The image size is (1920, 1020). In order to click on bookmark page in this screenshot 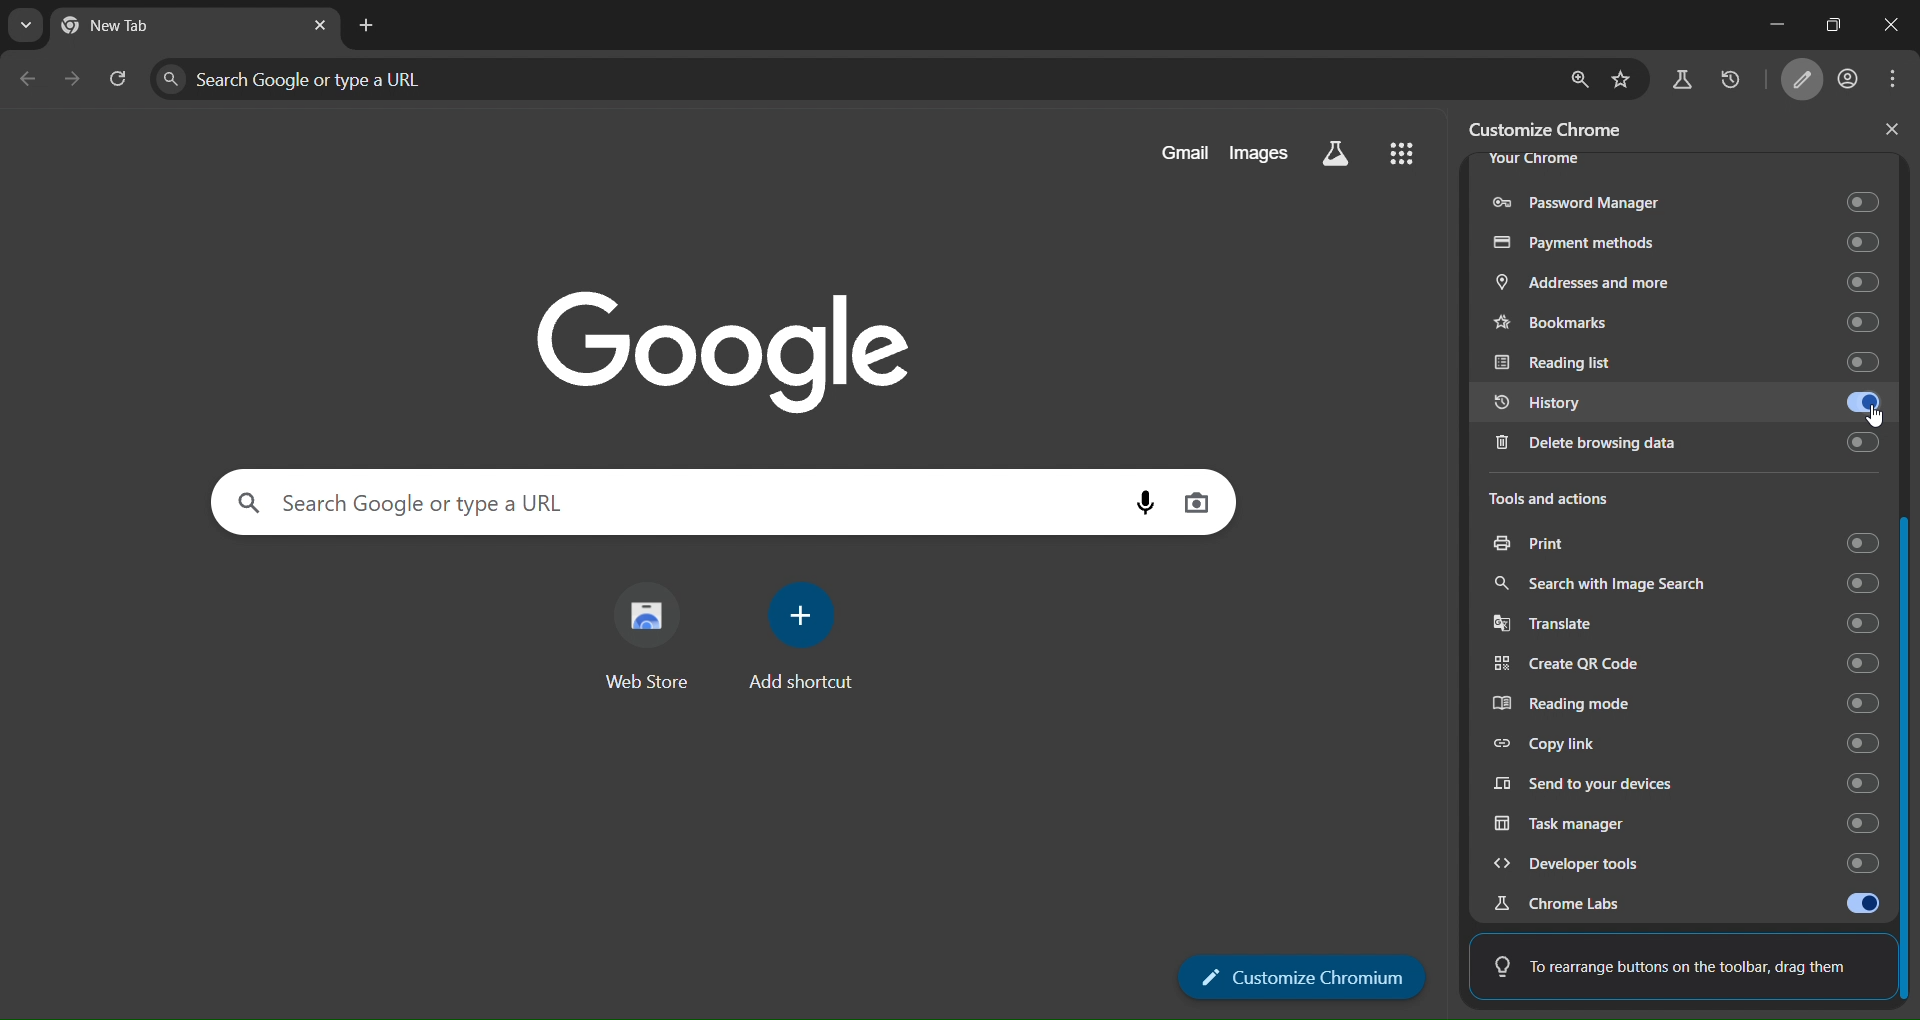, I will do `click(1624, 78)`.